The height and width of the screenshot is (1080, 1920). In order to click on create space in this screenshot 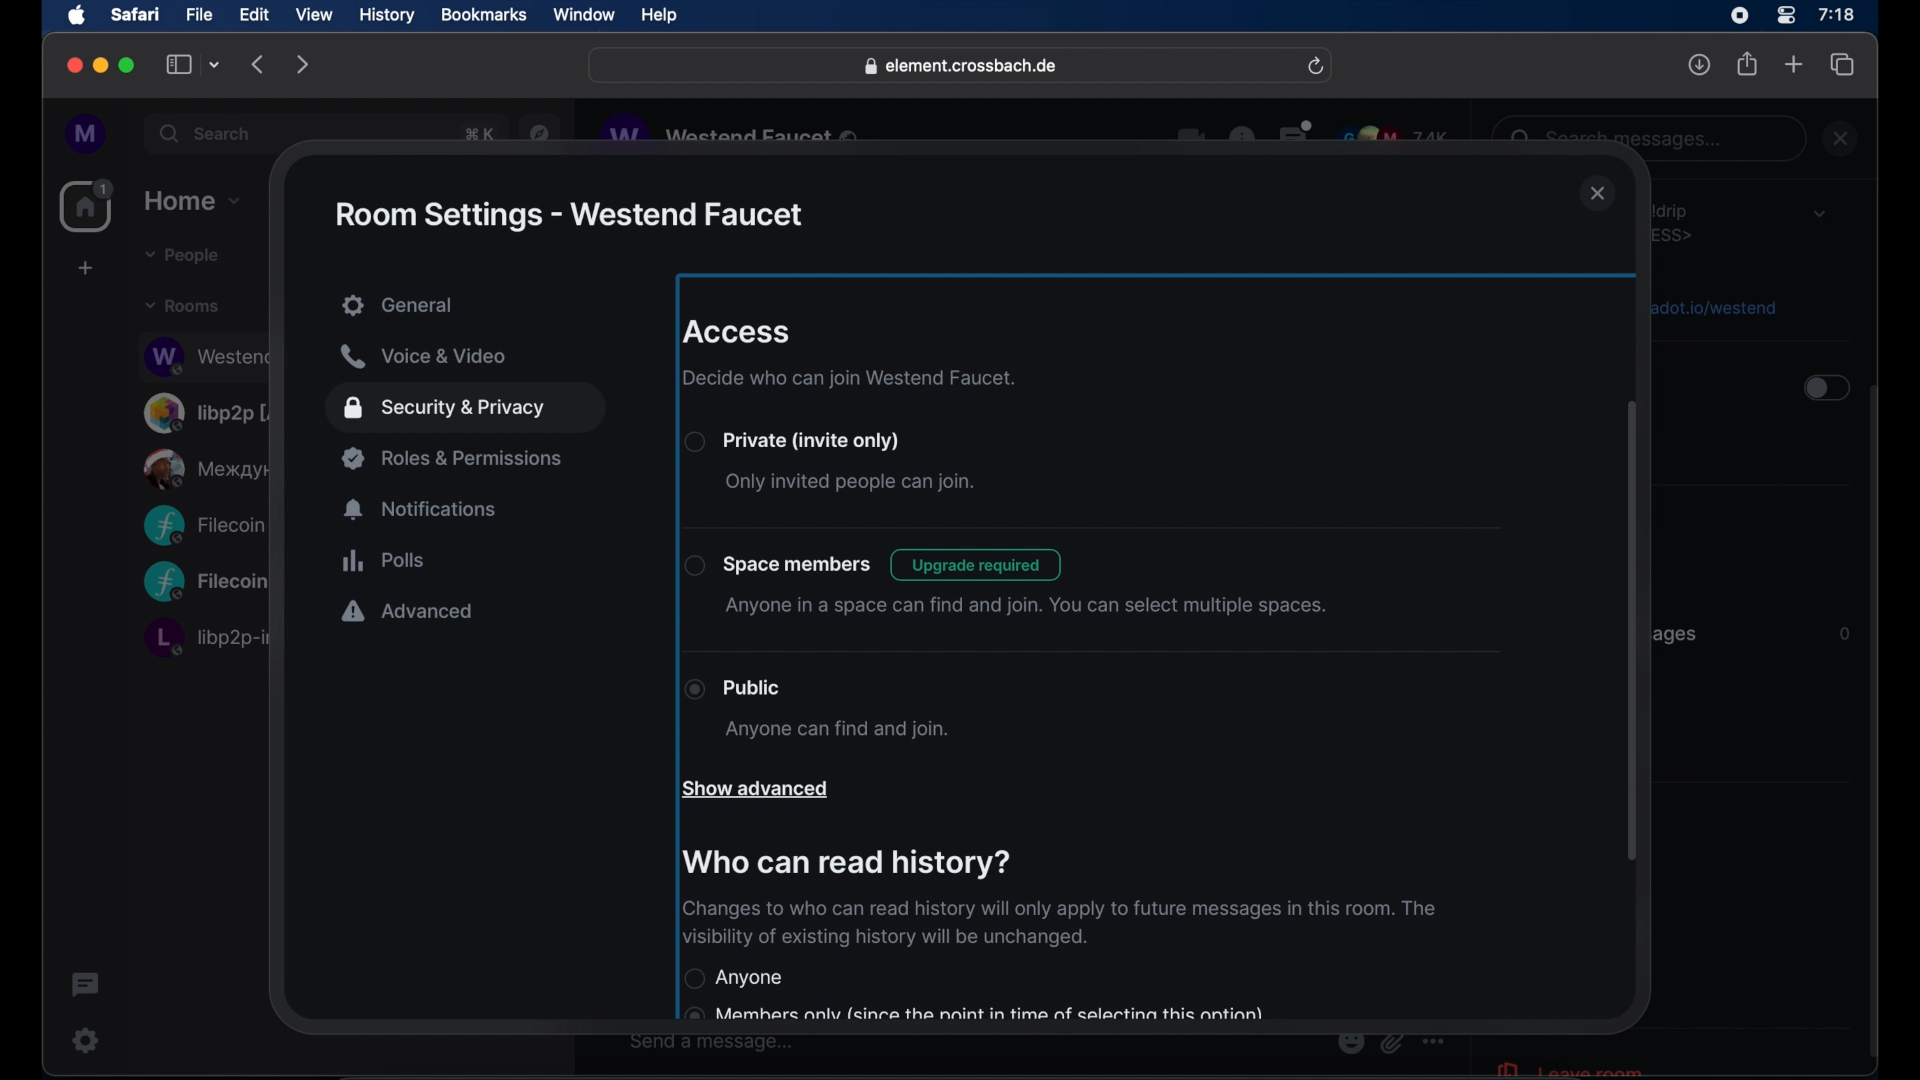, I will do `click(85, 268)`.